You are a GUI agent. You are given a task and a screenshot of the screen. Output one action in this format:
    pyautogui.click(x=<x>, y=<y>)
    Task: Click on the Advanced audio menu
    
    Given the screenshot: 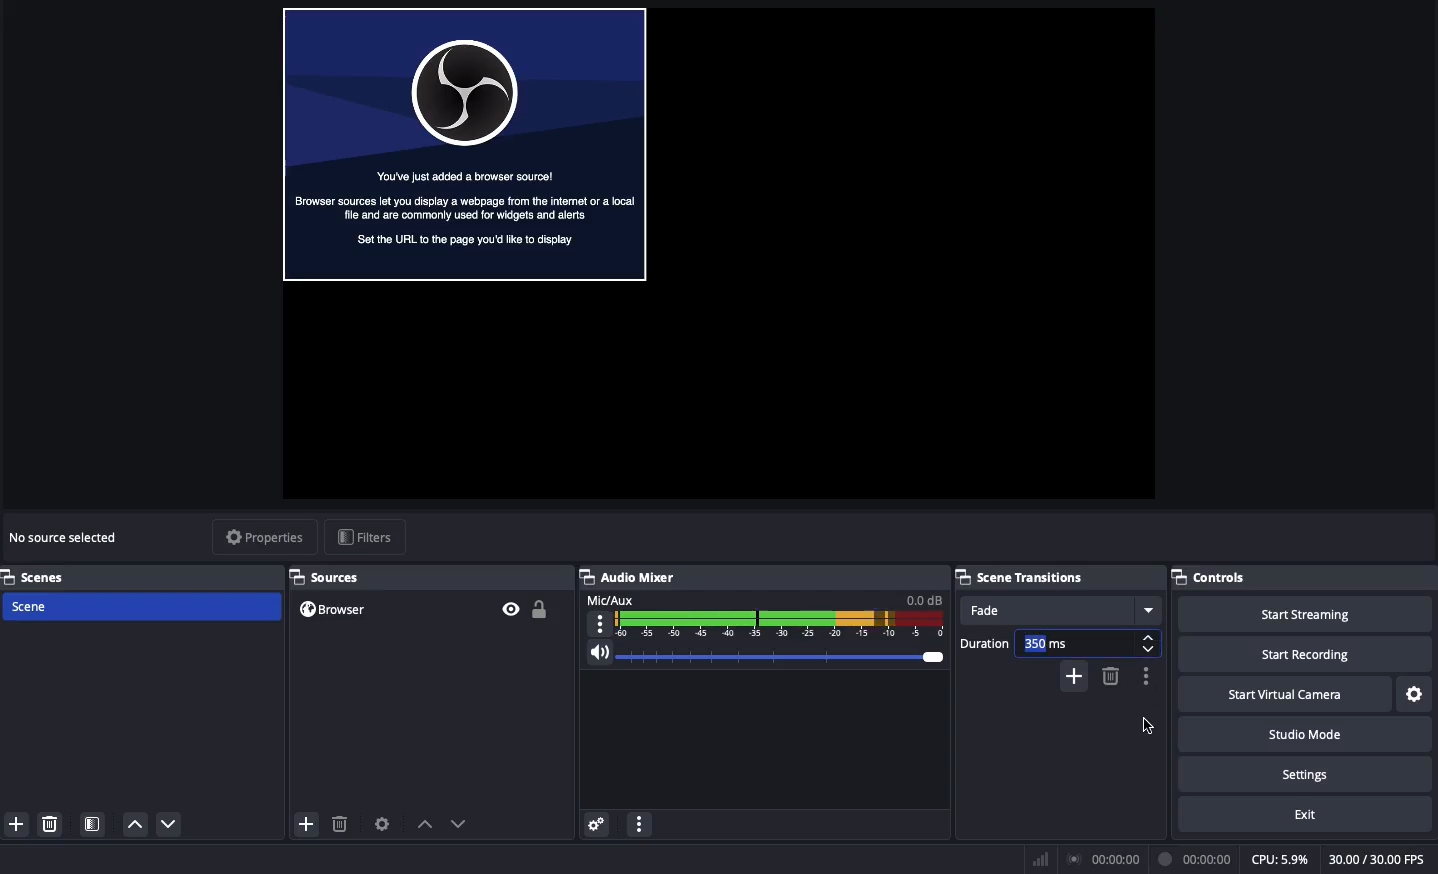 What is the action you would take?
    pyautogui.click(x=599, y=823)
    